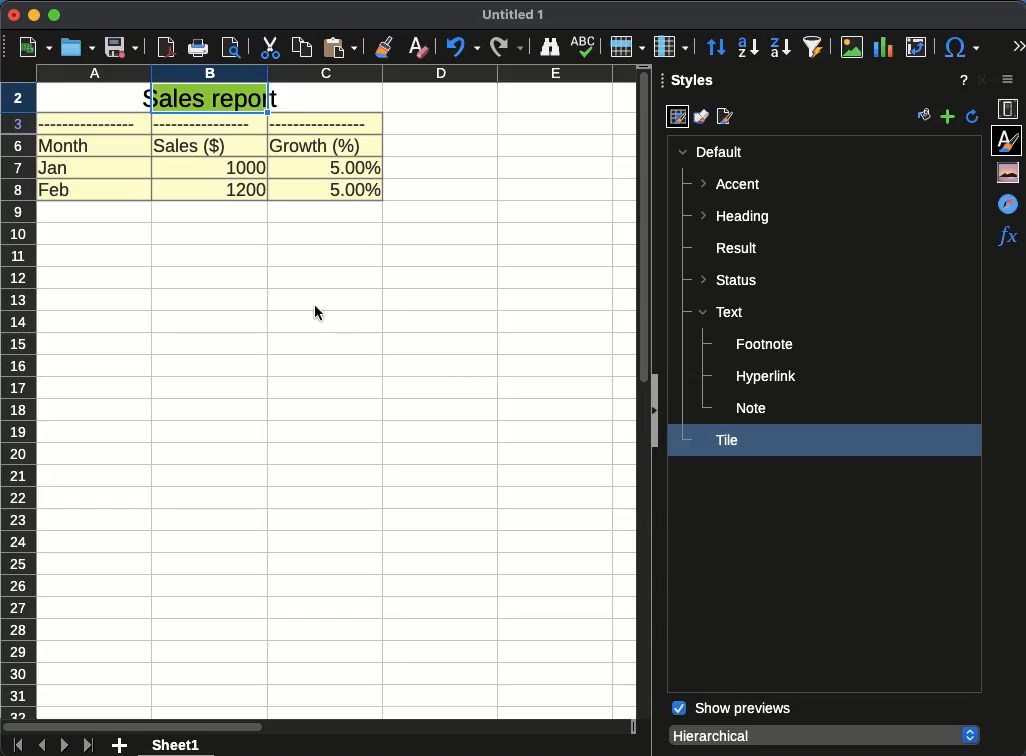  What do you see at coordinates (90, 125) in the screenshot?
I see `blank` at bounding box center [90, 125].